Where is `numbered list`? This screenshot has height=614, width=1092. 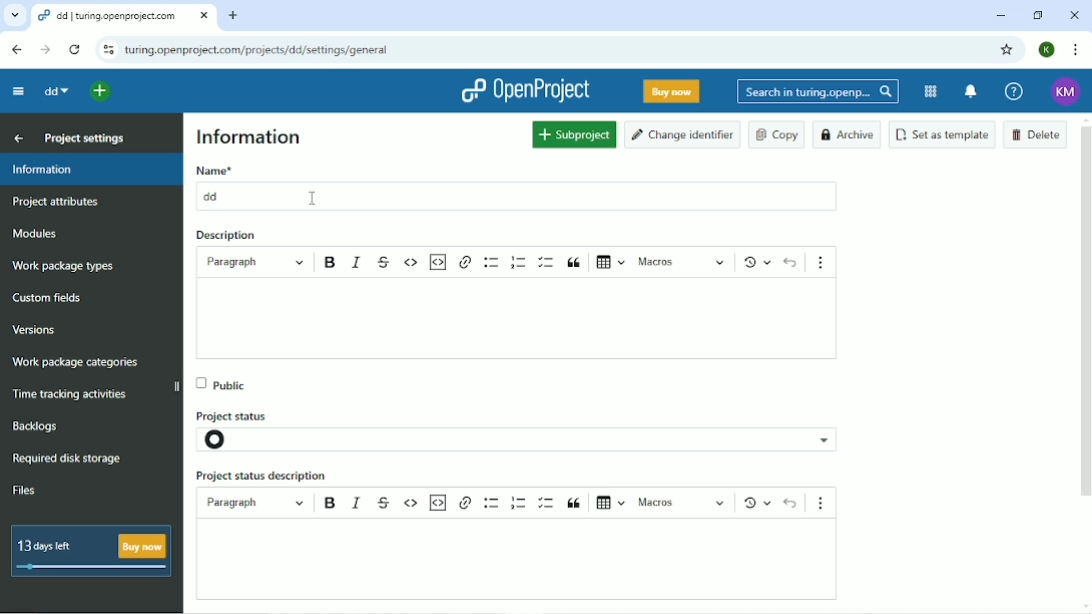 numbered list is located at coordinates (517, 502).